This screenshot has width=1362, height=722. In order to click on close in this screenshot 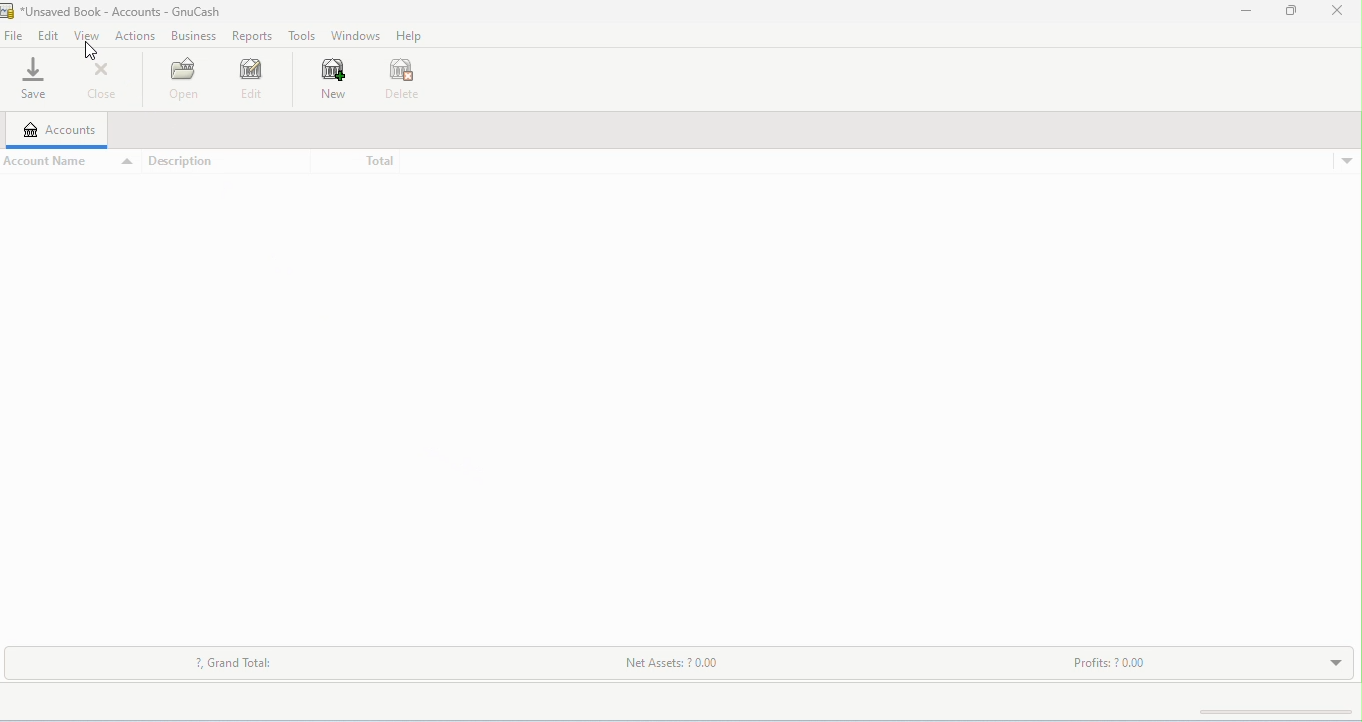, I will do `click(1339, 10)`.